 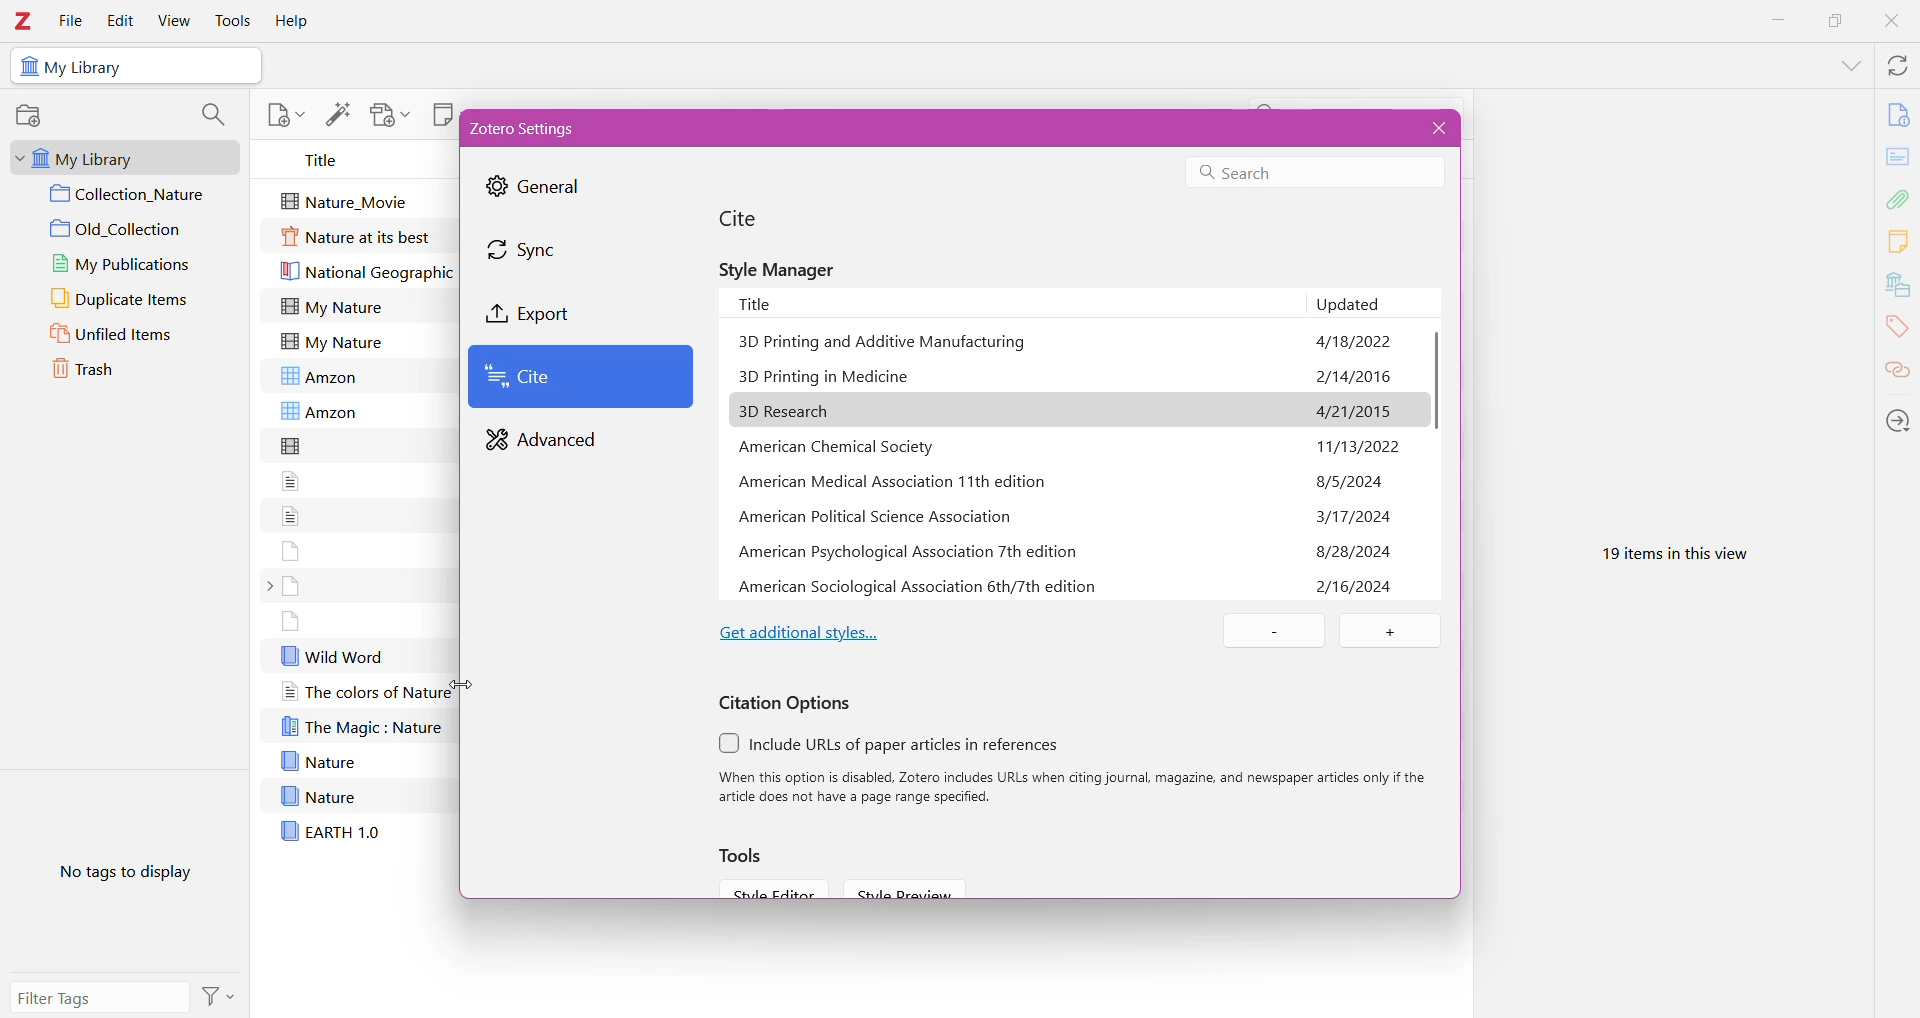 What do you see at coordinates (115, 373) in the screenshot?
I see `Trash` at bounding box center [115, 373].